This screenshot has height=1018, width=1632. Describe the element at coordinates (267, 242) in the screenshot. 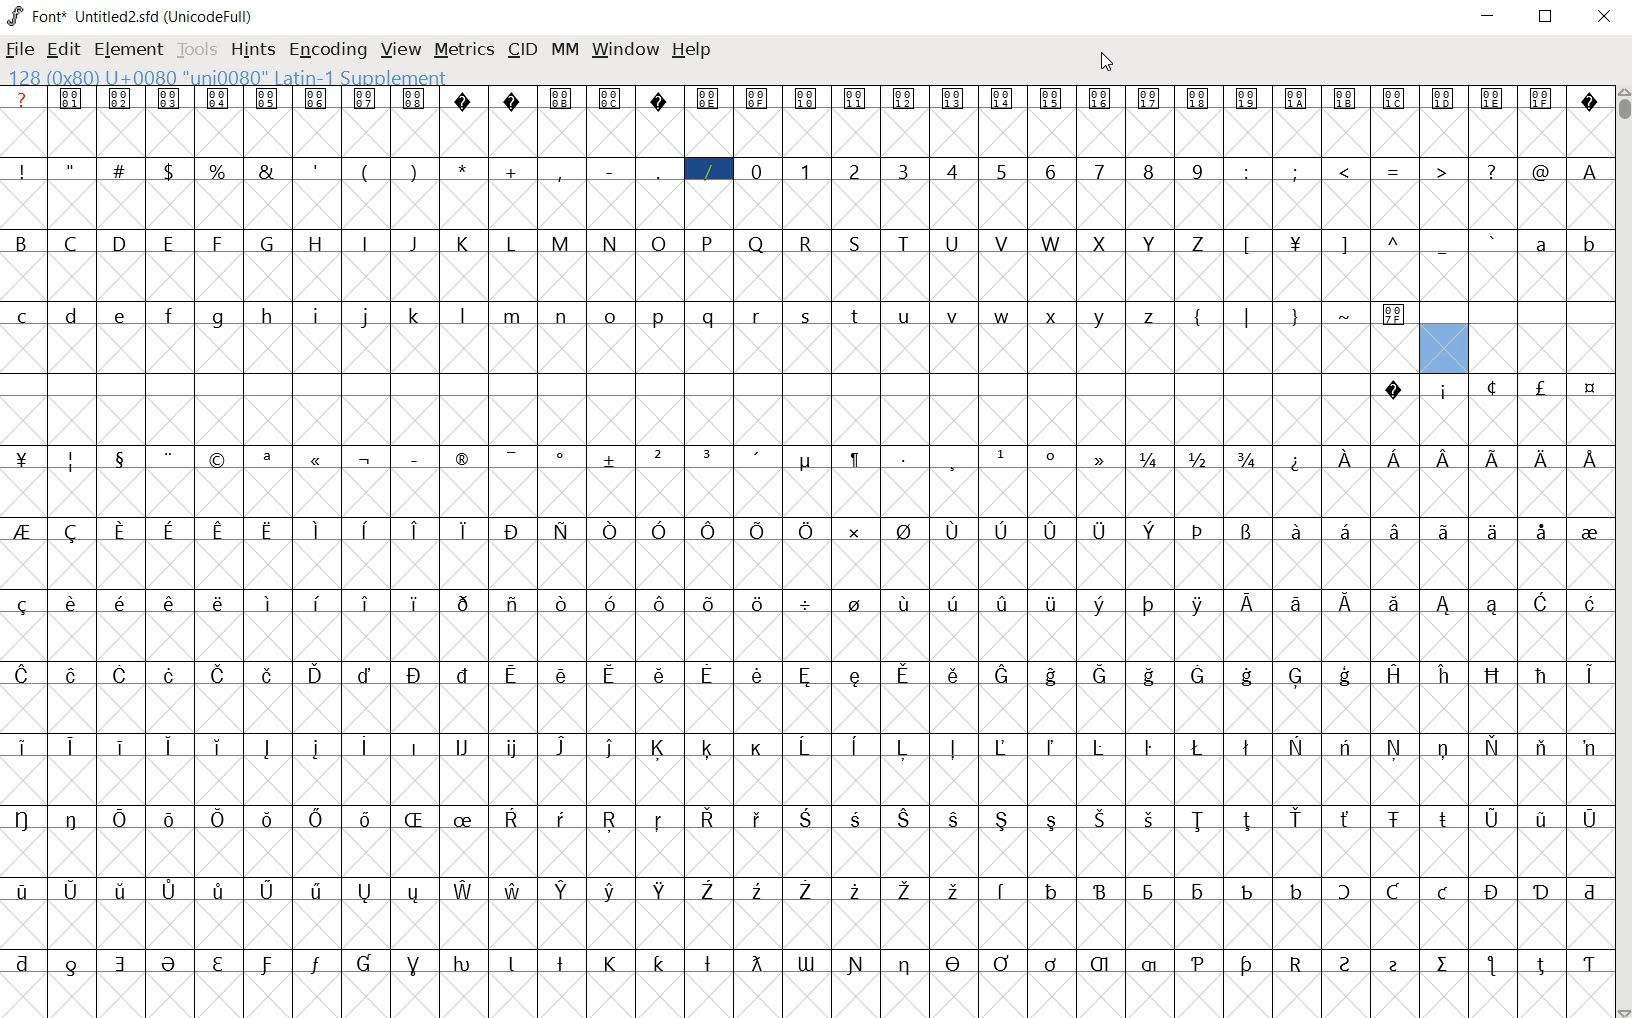

I see `glyph` at that location.